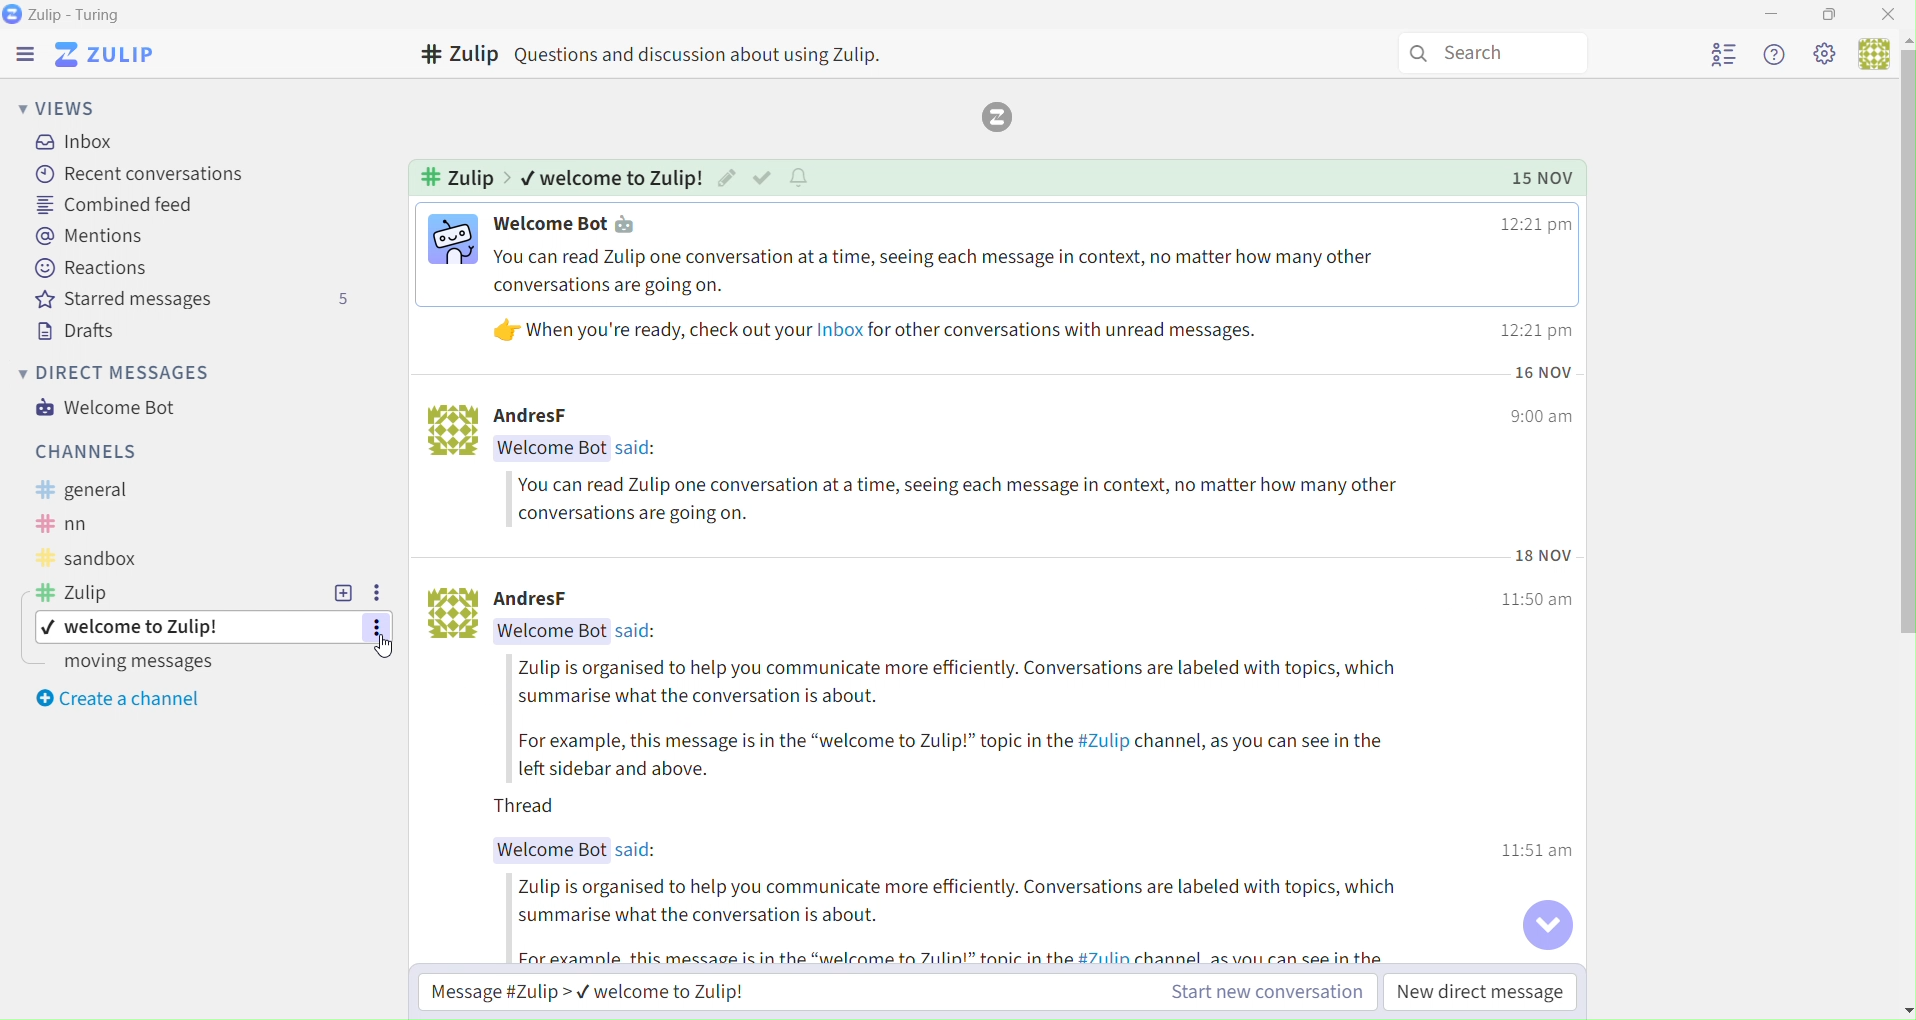 The image size is (1916, 1020). I want to click on Settings, so click(1825, 57).